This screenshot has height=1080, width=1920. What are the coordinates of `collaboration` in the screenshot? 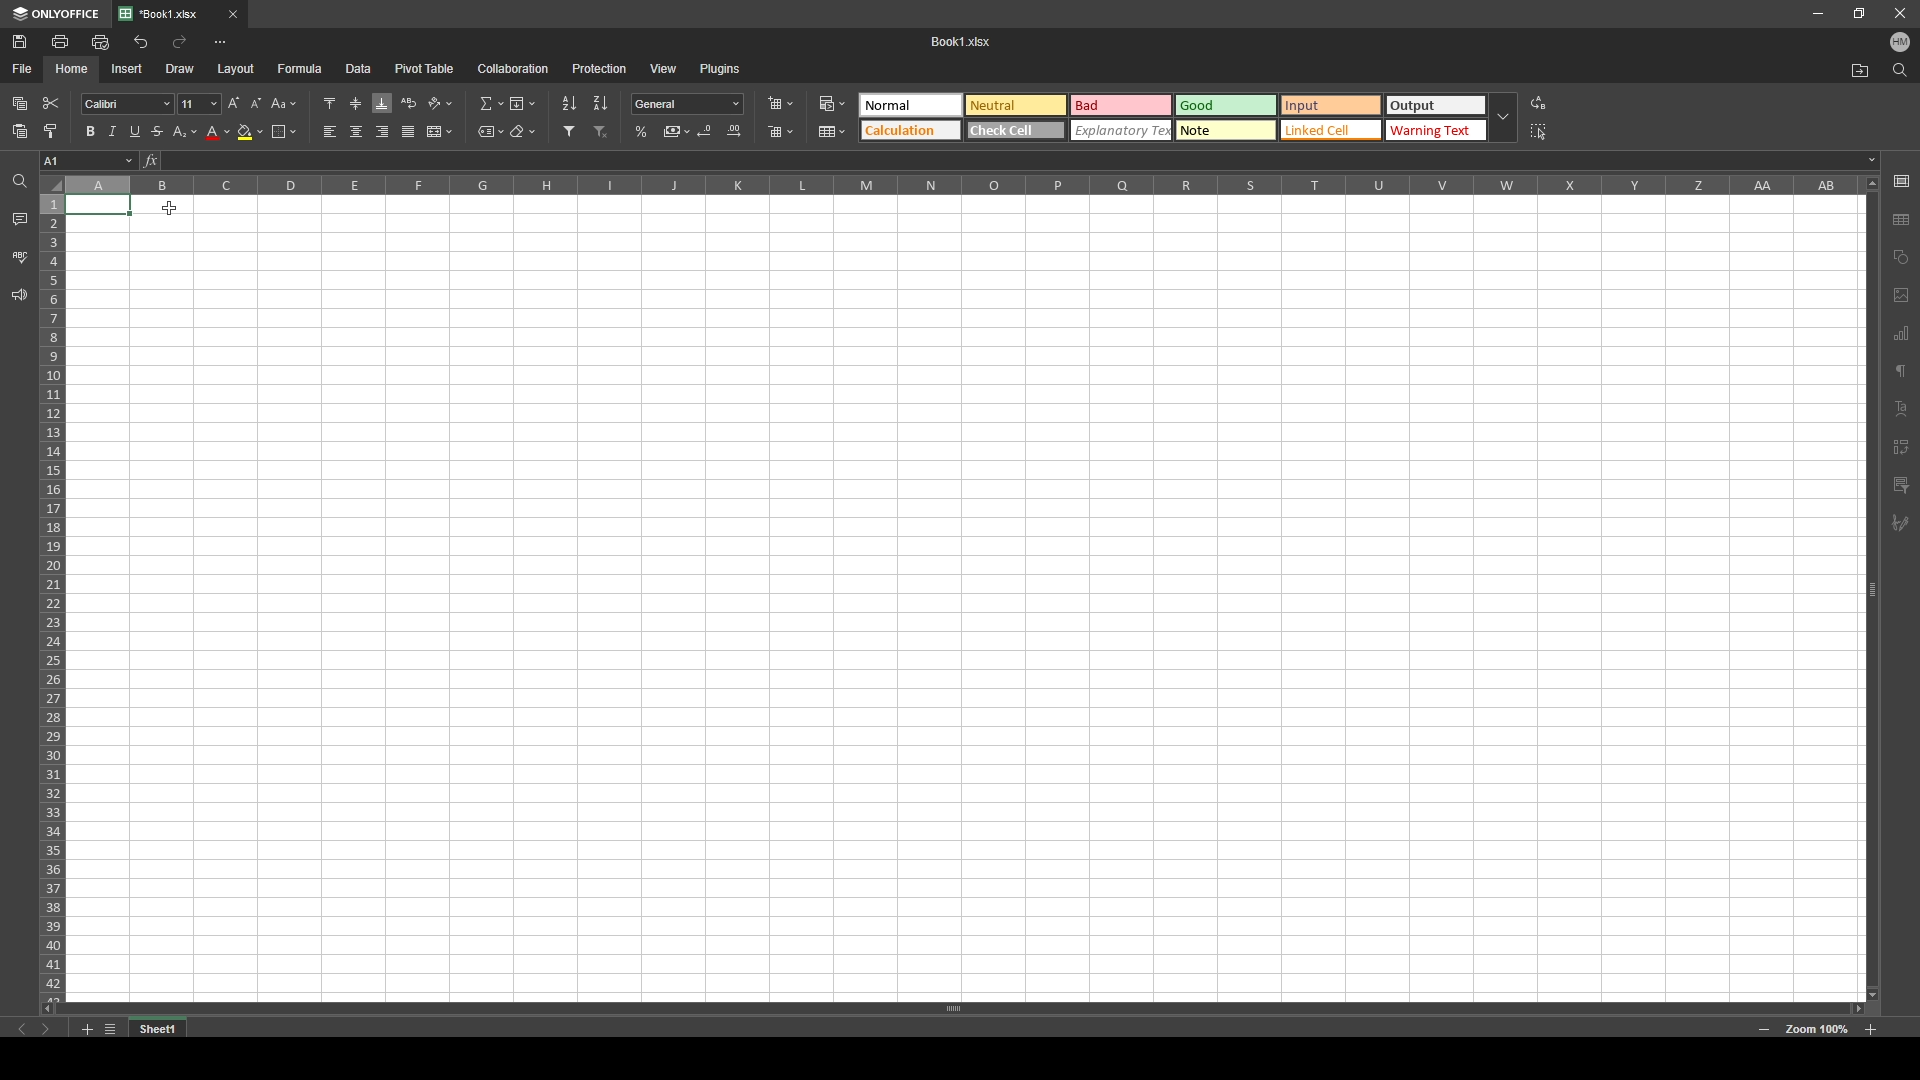 It's located at (514, 68).